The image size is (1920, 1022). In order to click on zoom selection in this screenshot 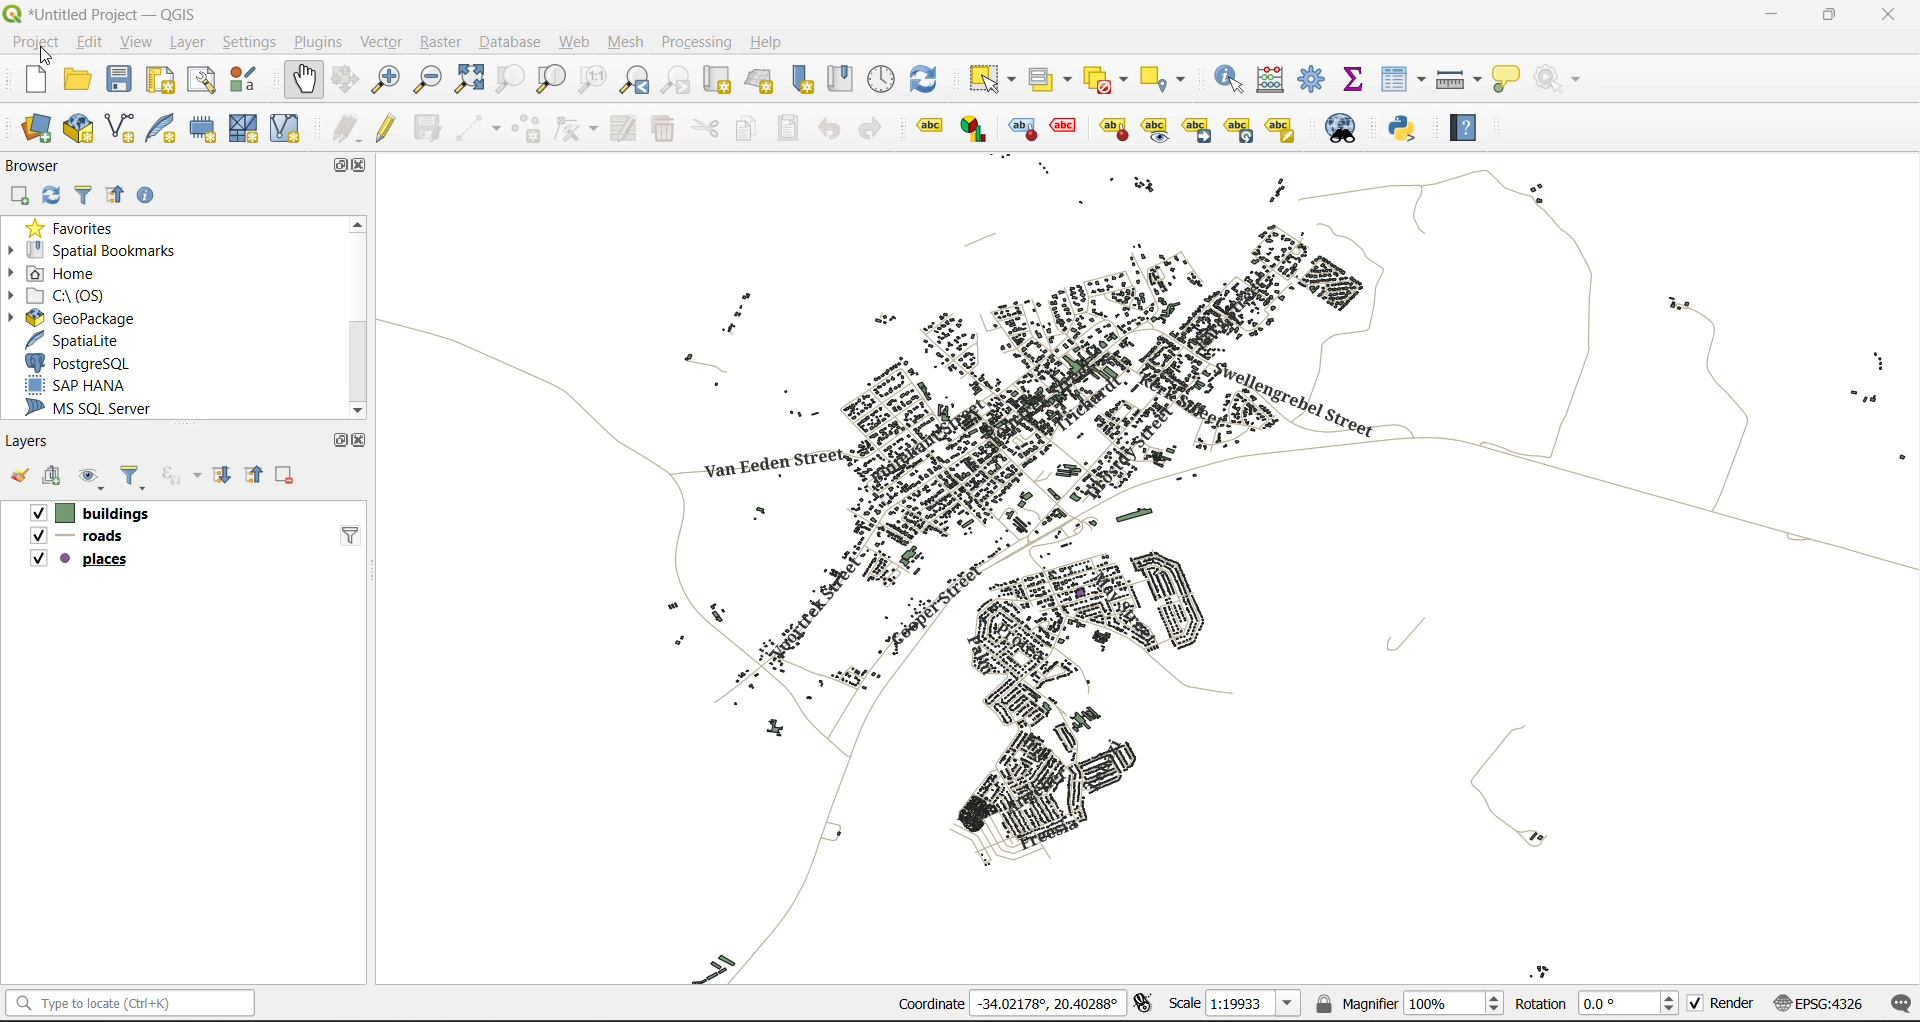, I will do `click(506, 80)`.